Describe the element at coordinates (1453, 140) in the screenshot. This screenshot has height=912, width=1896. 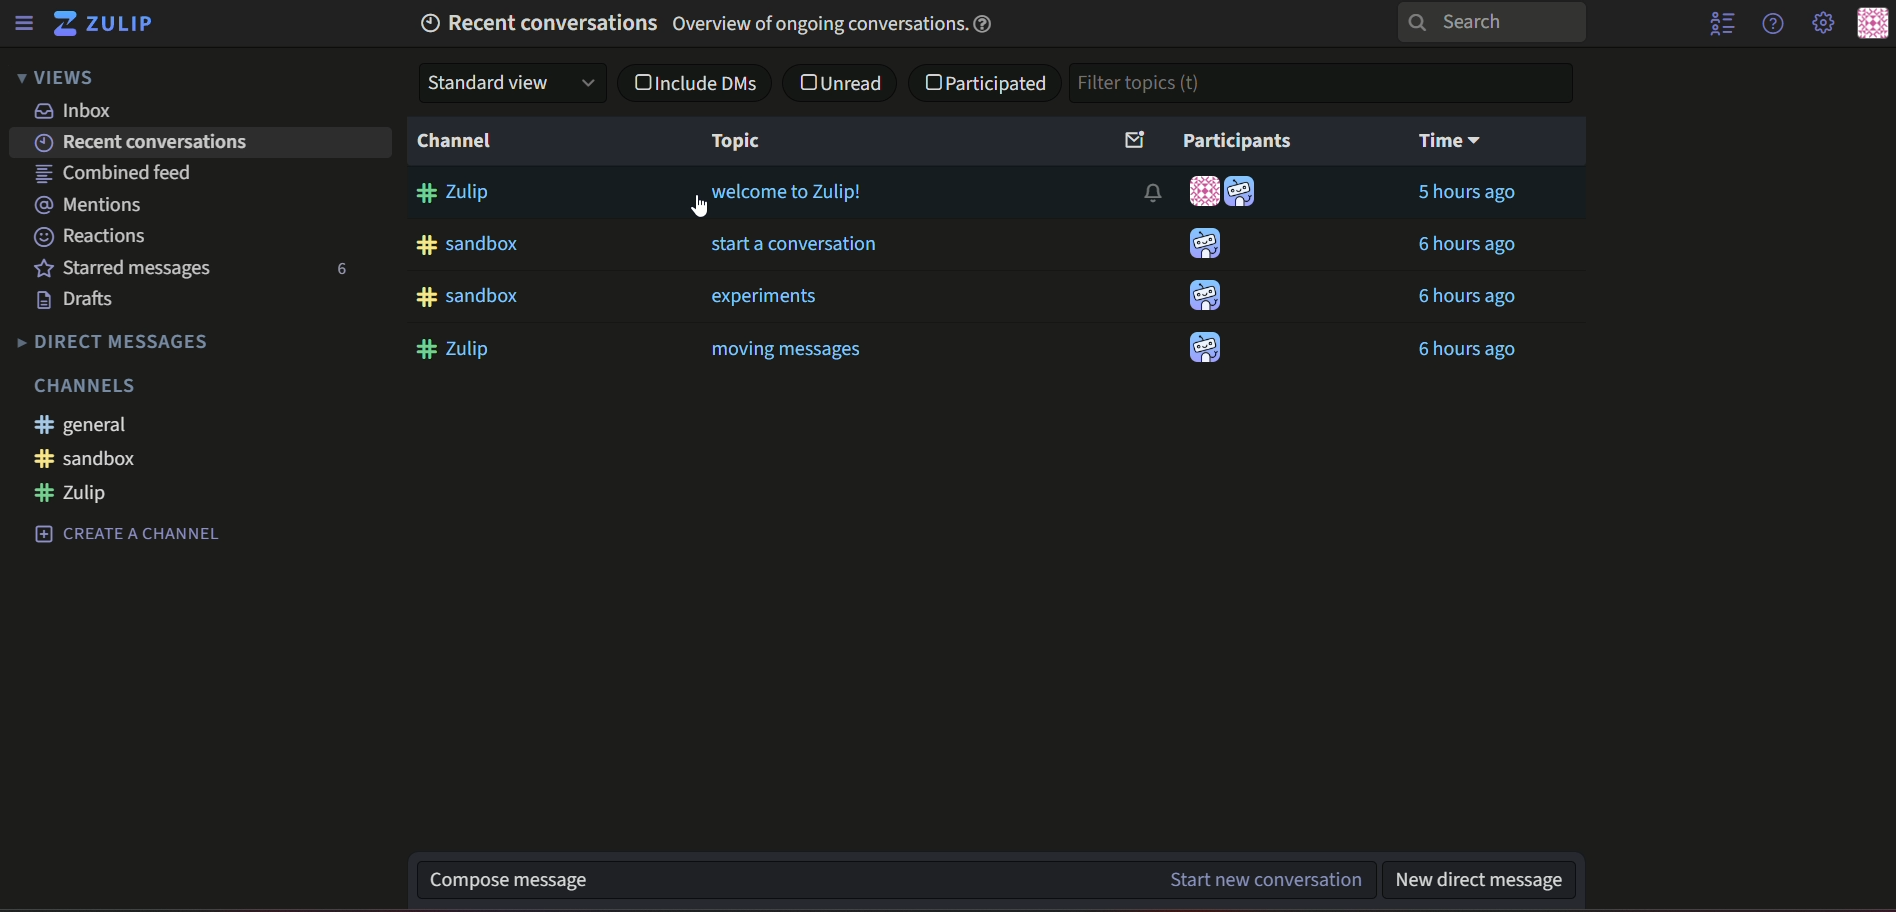
I see `Time` at that location.